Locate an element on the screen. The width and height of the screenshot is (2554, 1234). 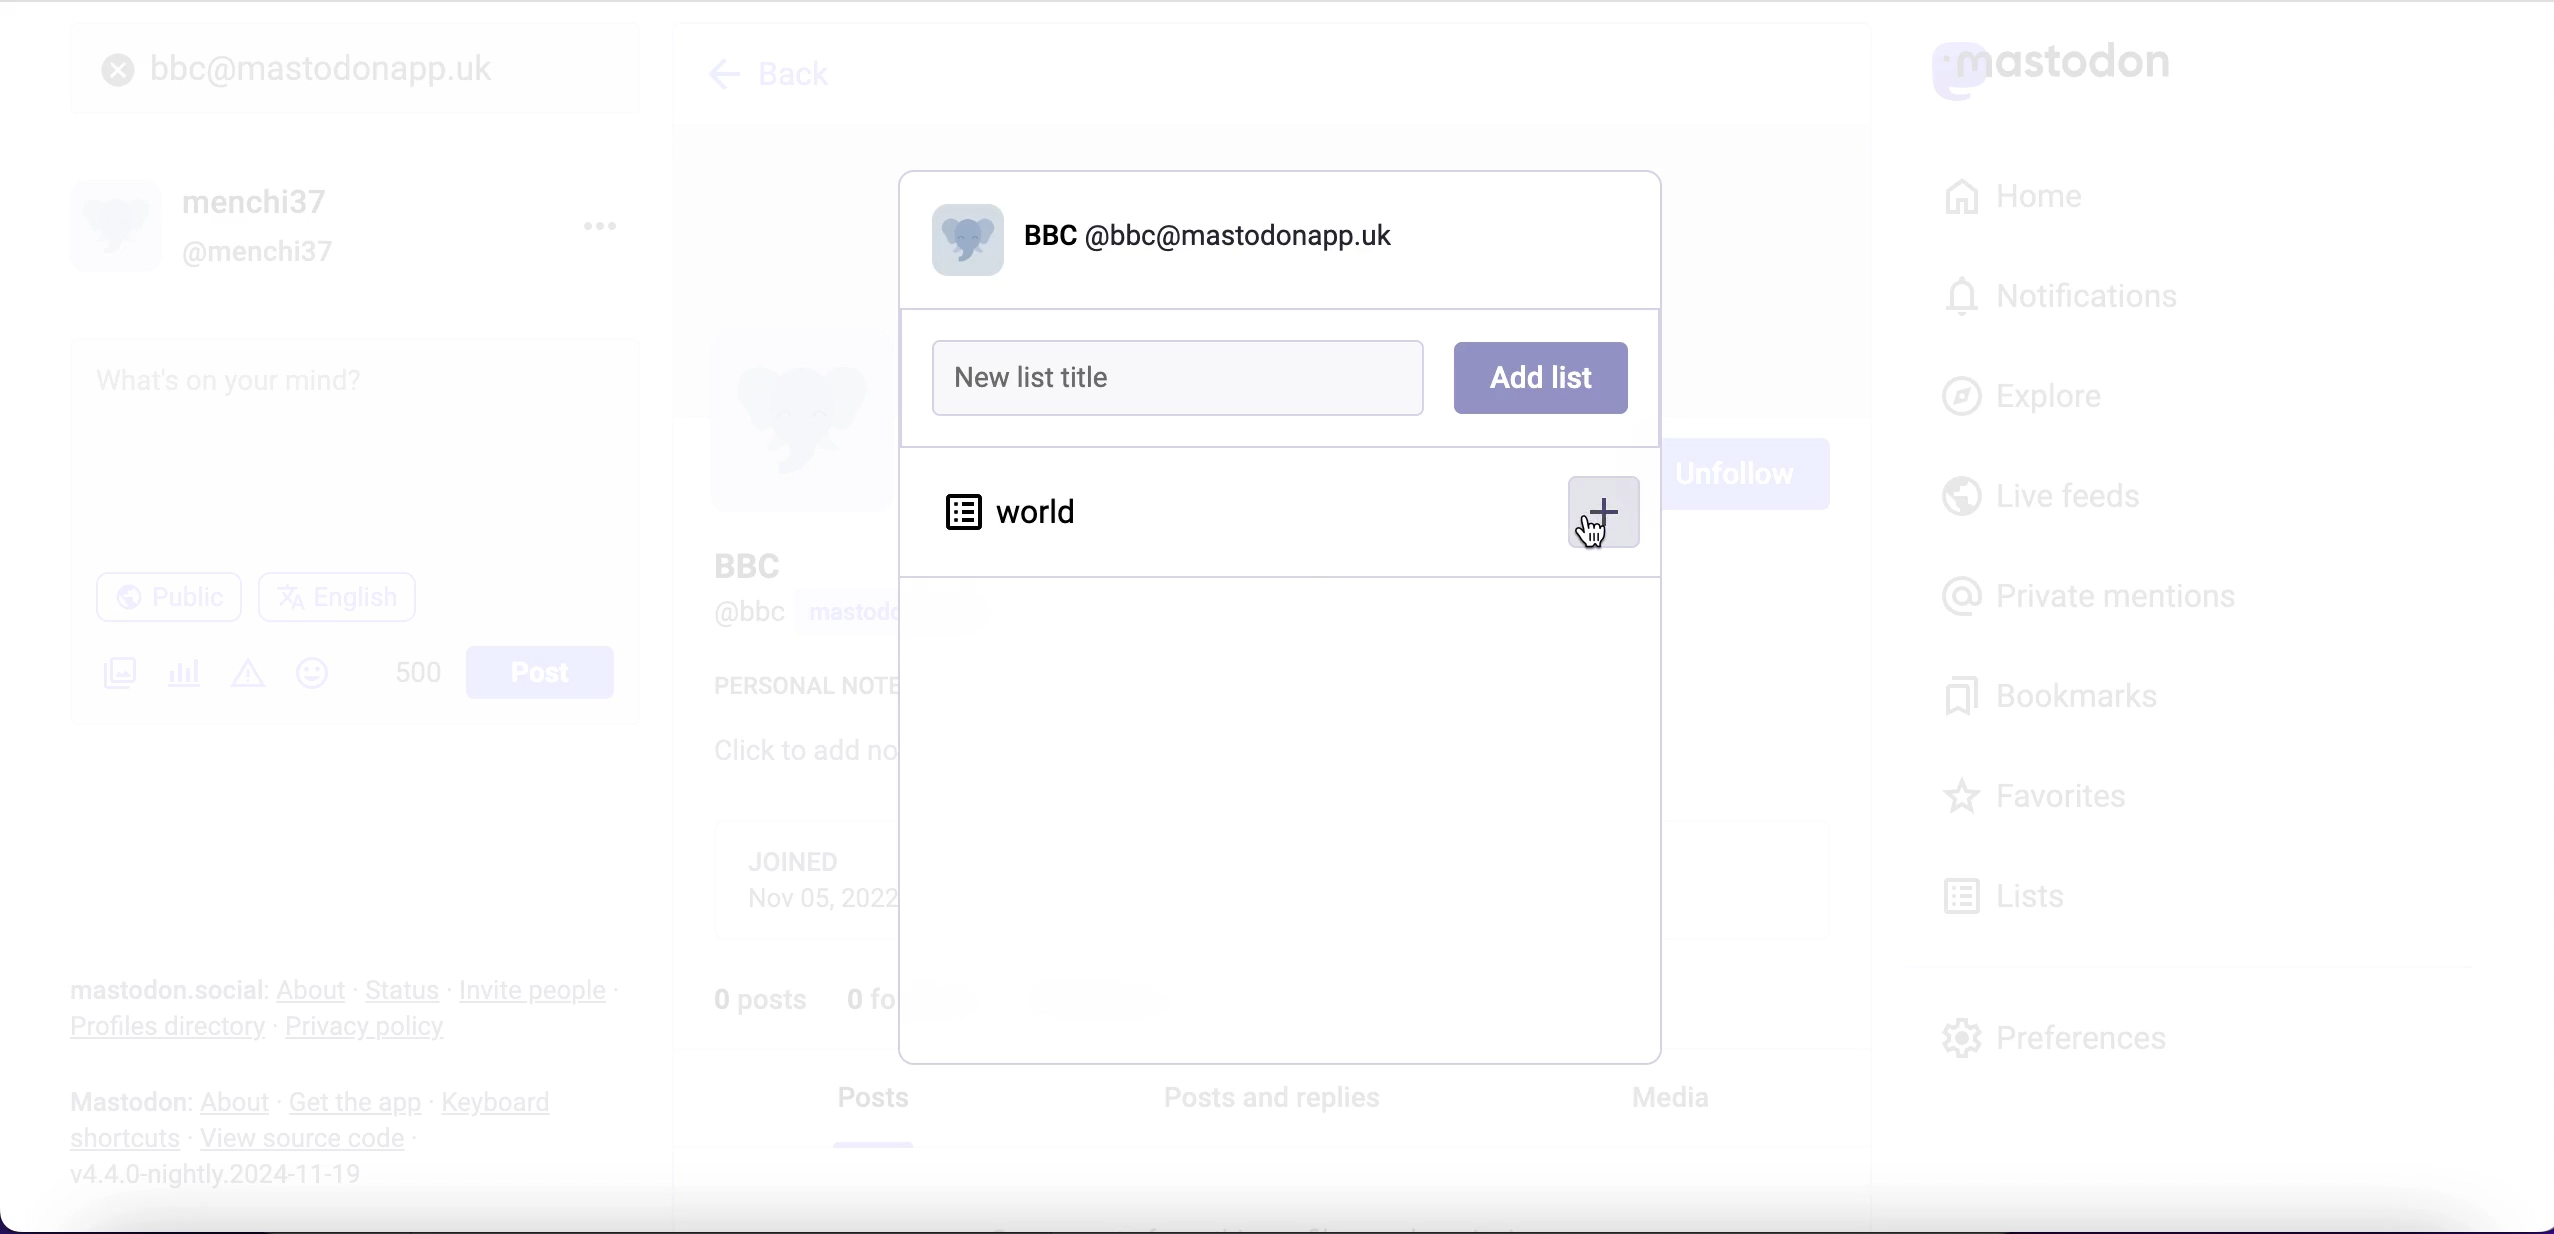
explore is located at coordinates (2042, 398).